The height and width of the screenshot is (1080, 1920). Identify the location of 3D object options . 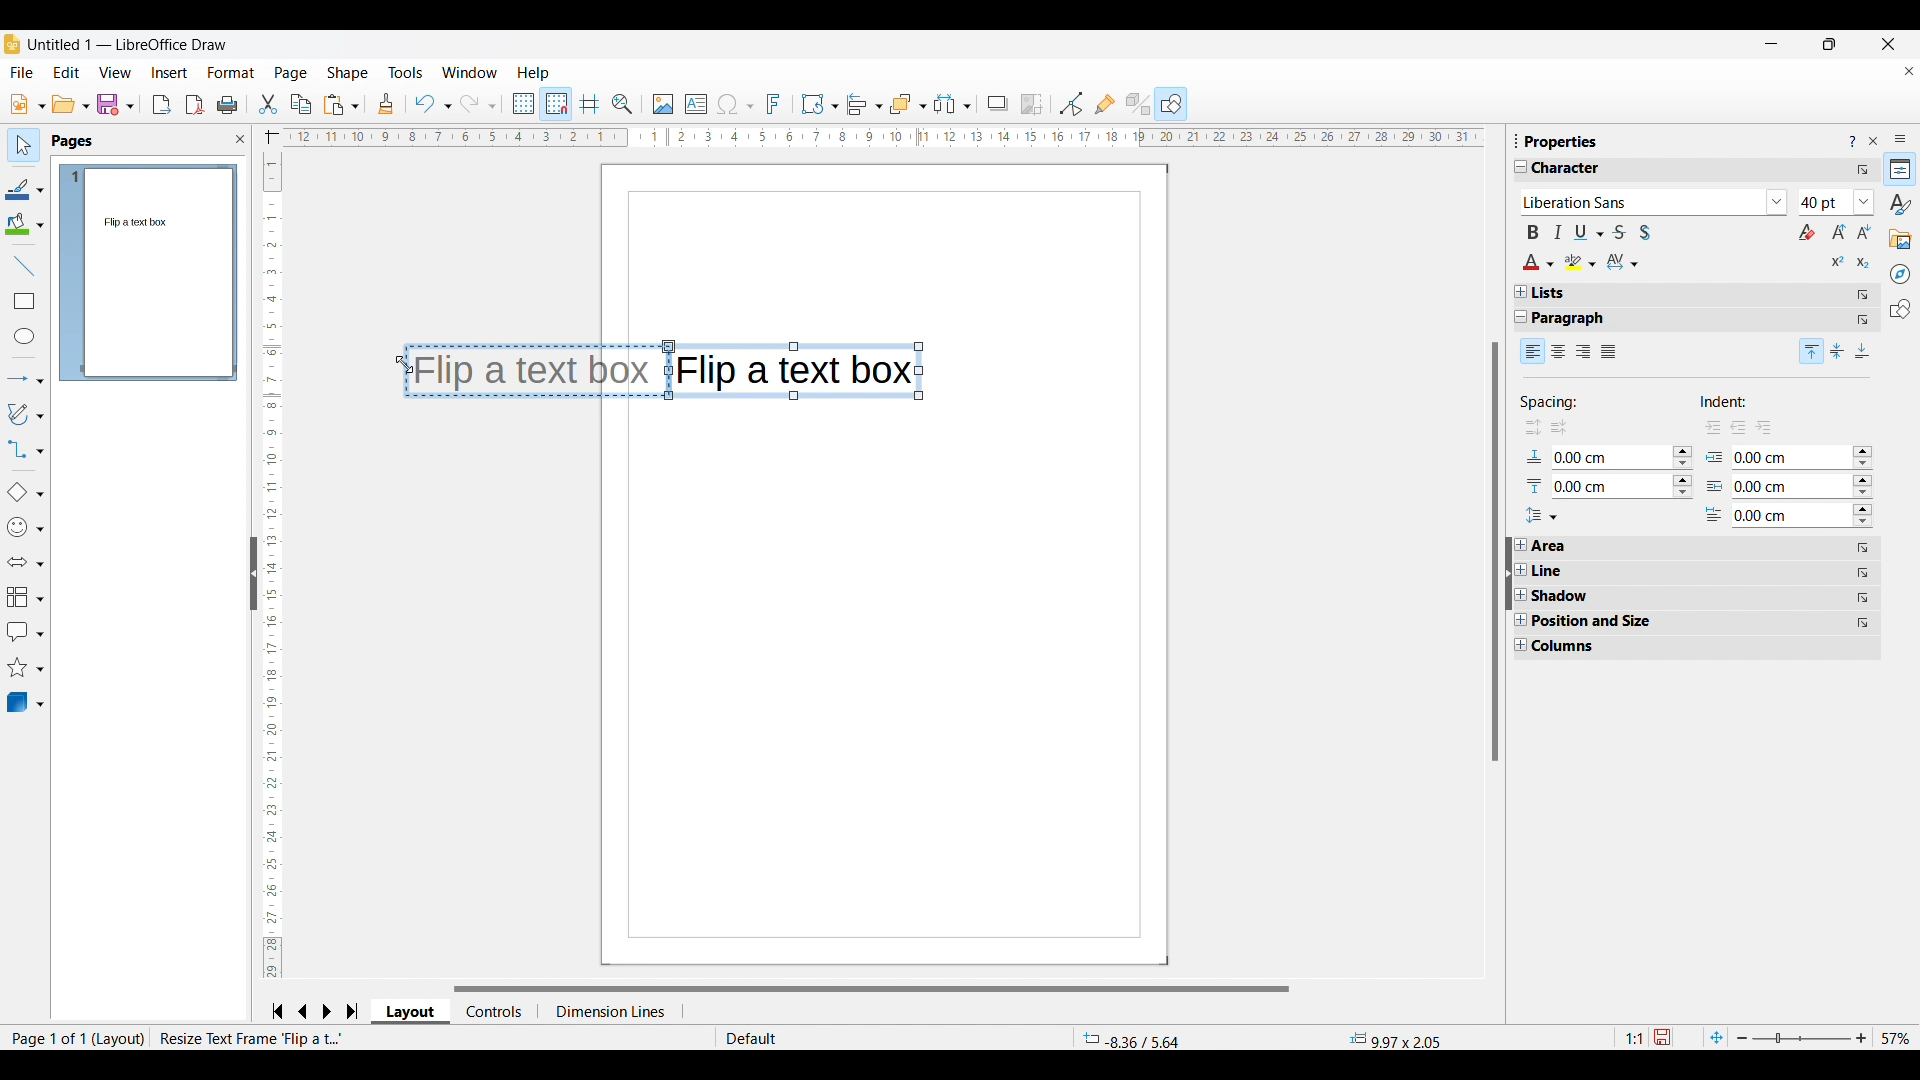
(26, 702).